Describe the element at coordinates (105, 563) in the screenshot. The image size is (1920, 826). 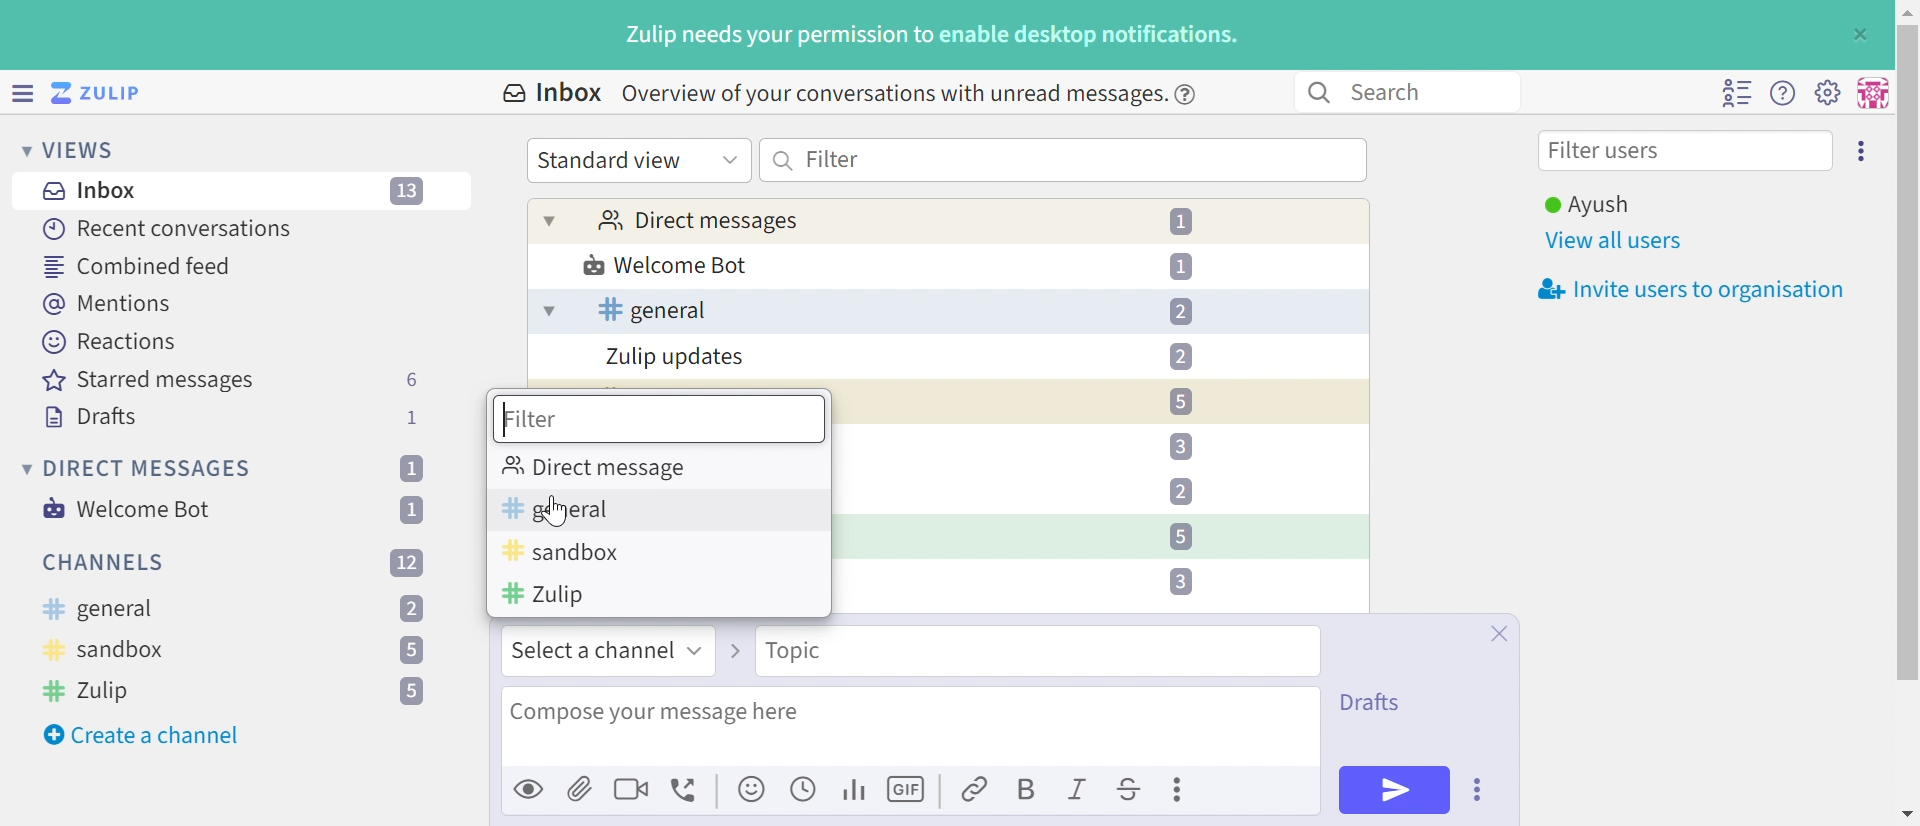
I see `CHANNELS` at that location.